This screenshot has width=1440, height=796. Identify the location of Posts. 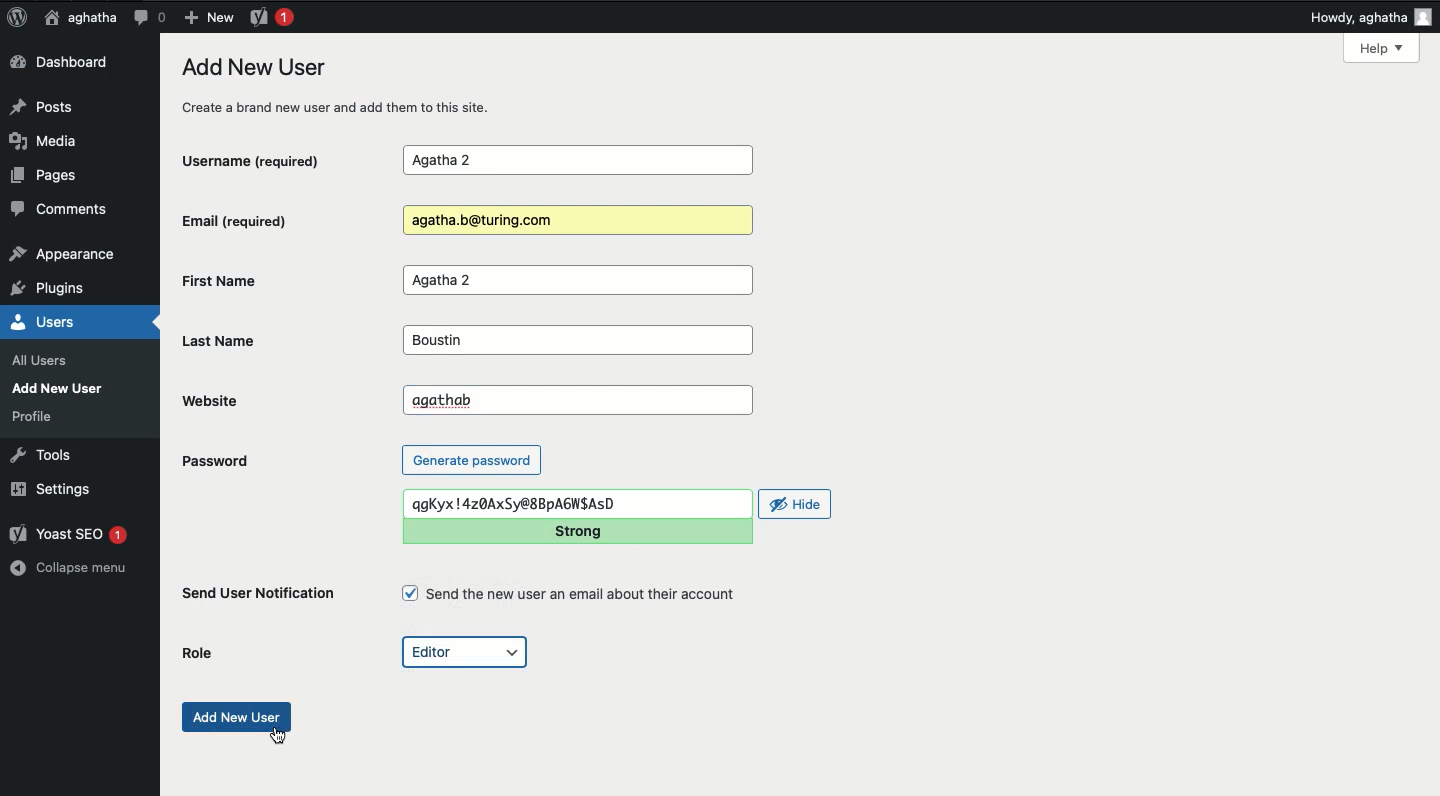
(47, 105).